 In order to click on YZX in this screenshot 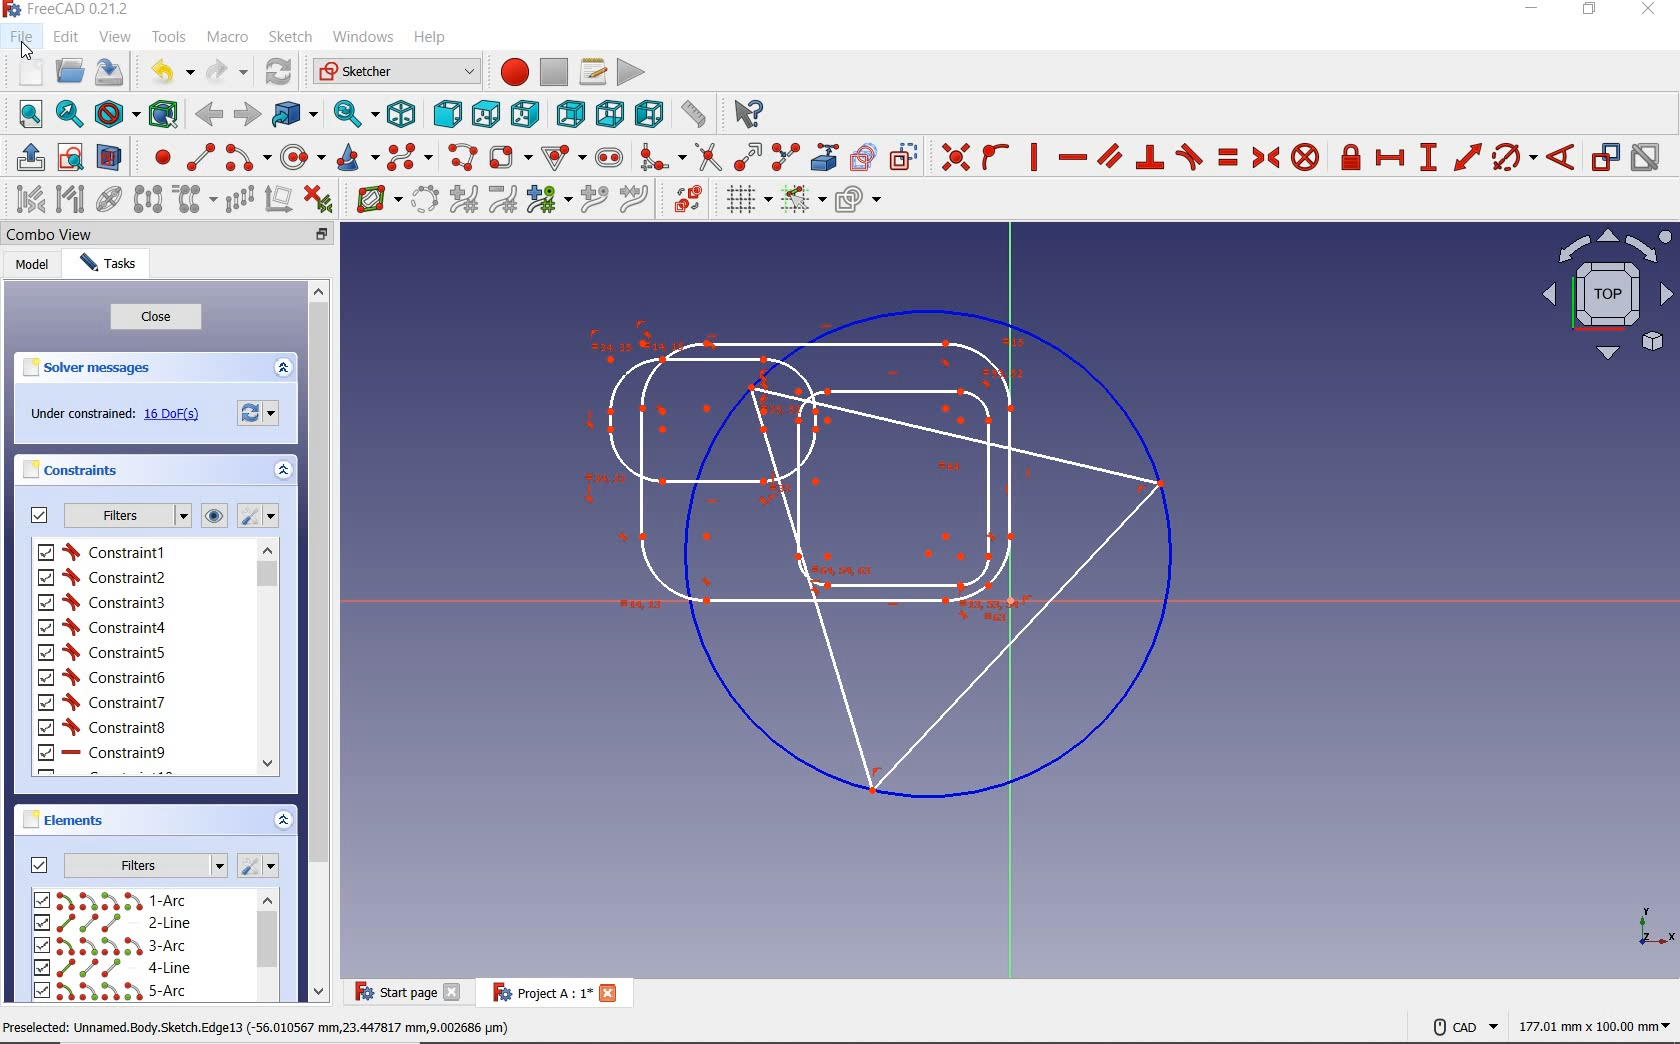, I will do `click(1656, 922)`.